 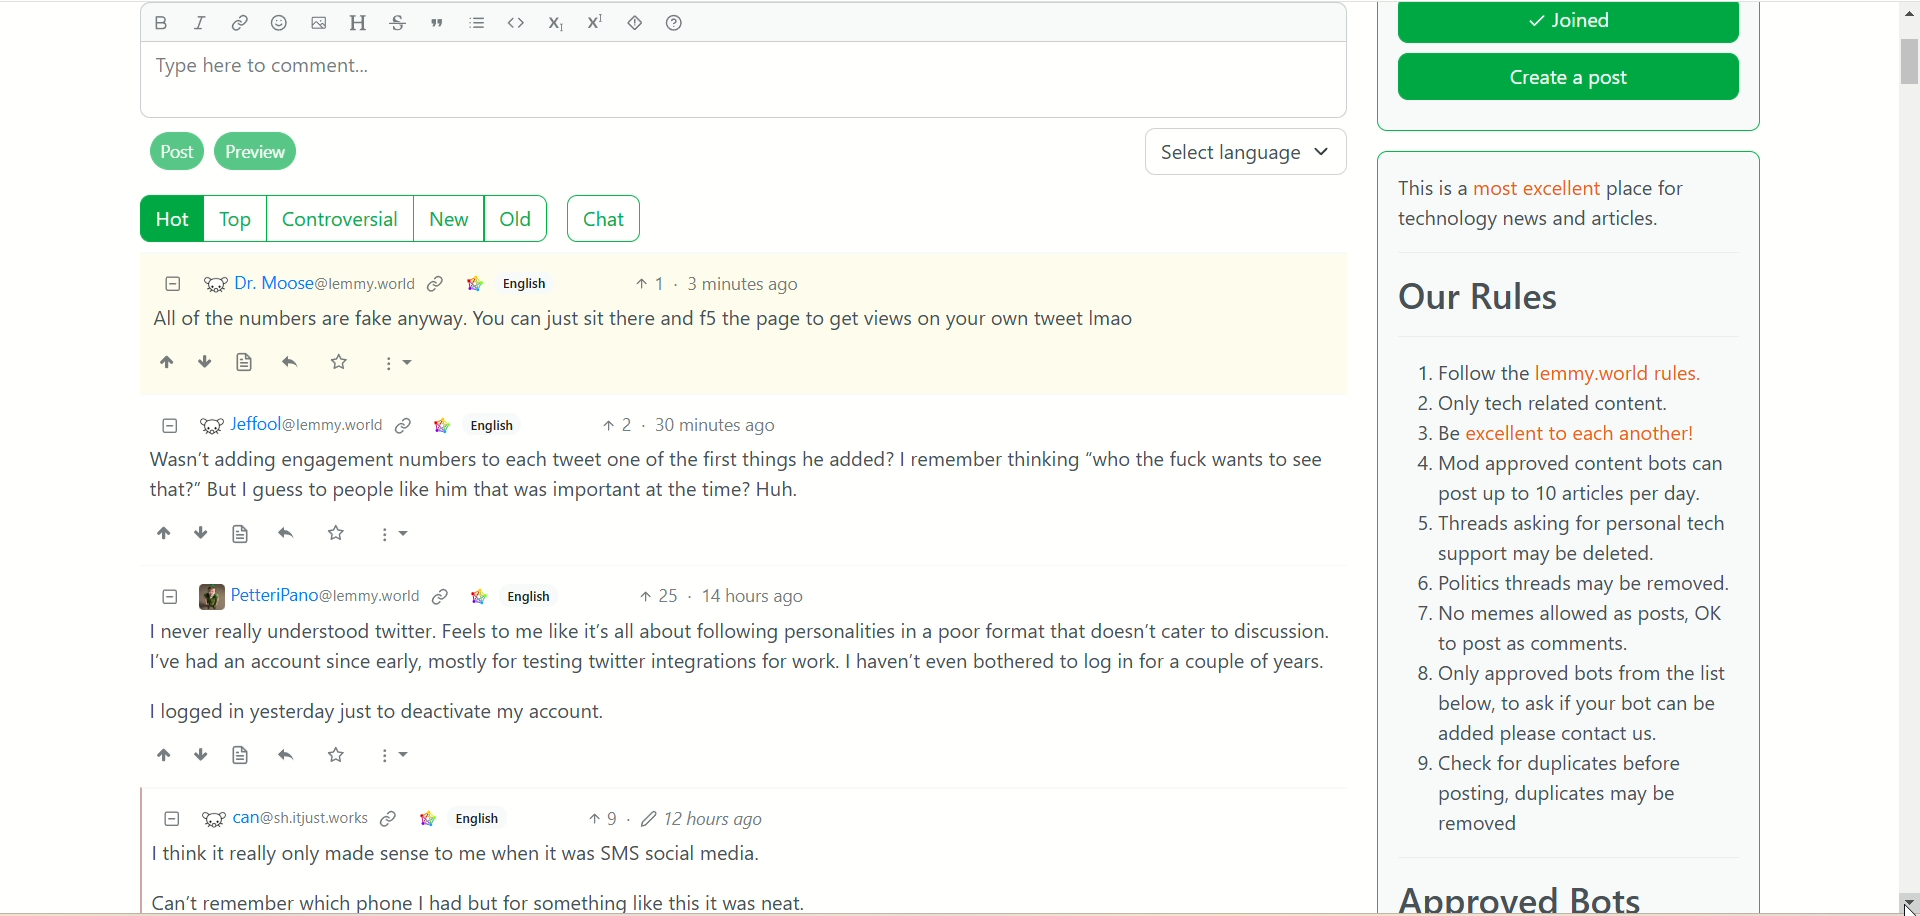 What do you see at coordinates (441, 597) in the screenshot?
I see `Link` at bounding box center [441, 597].